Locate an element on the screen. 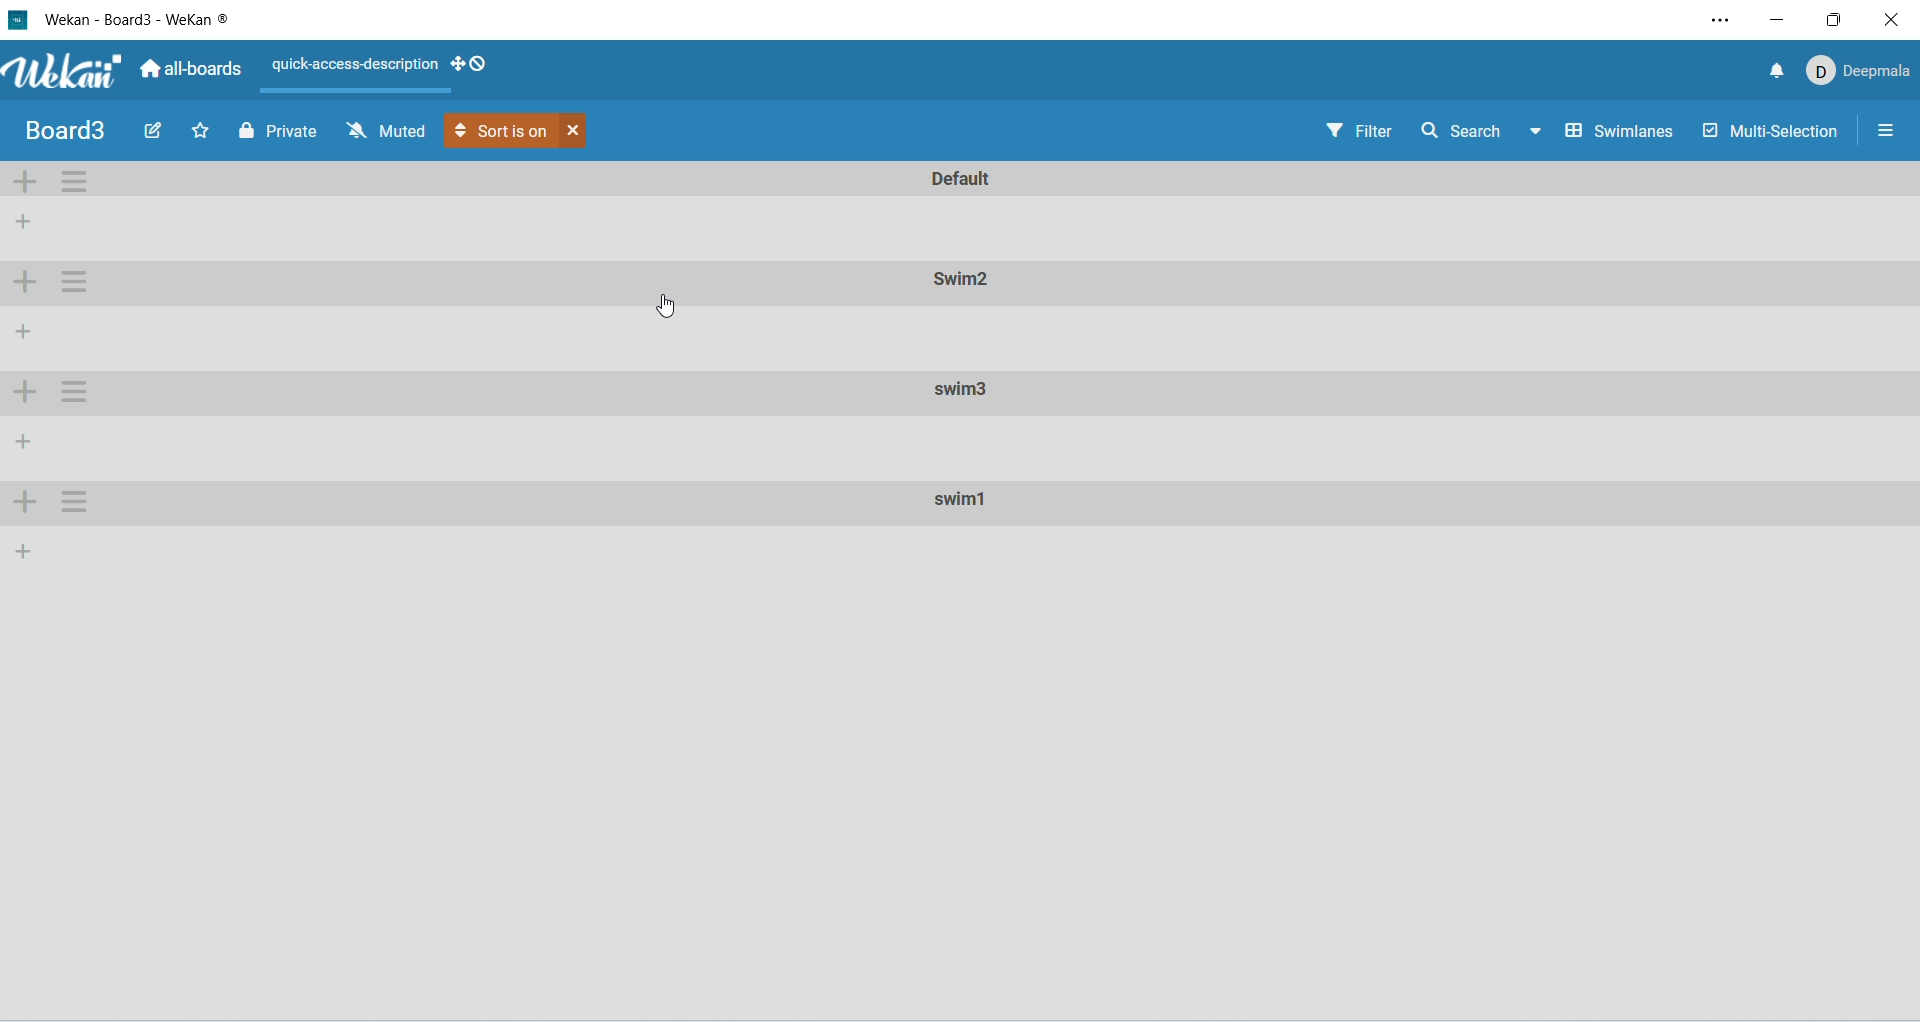 This screenshot has height=1022, width=1920. add swimlane is located at coordinates (23, 182).